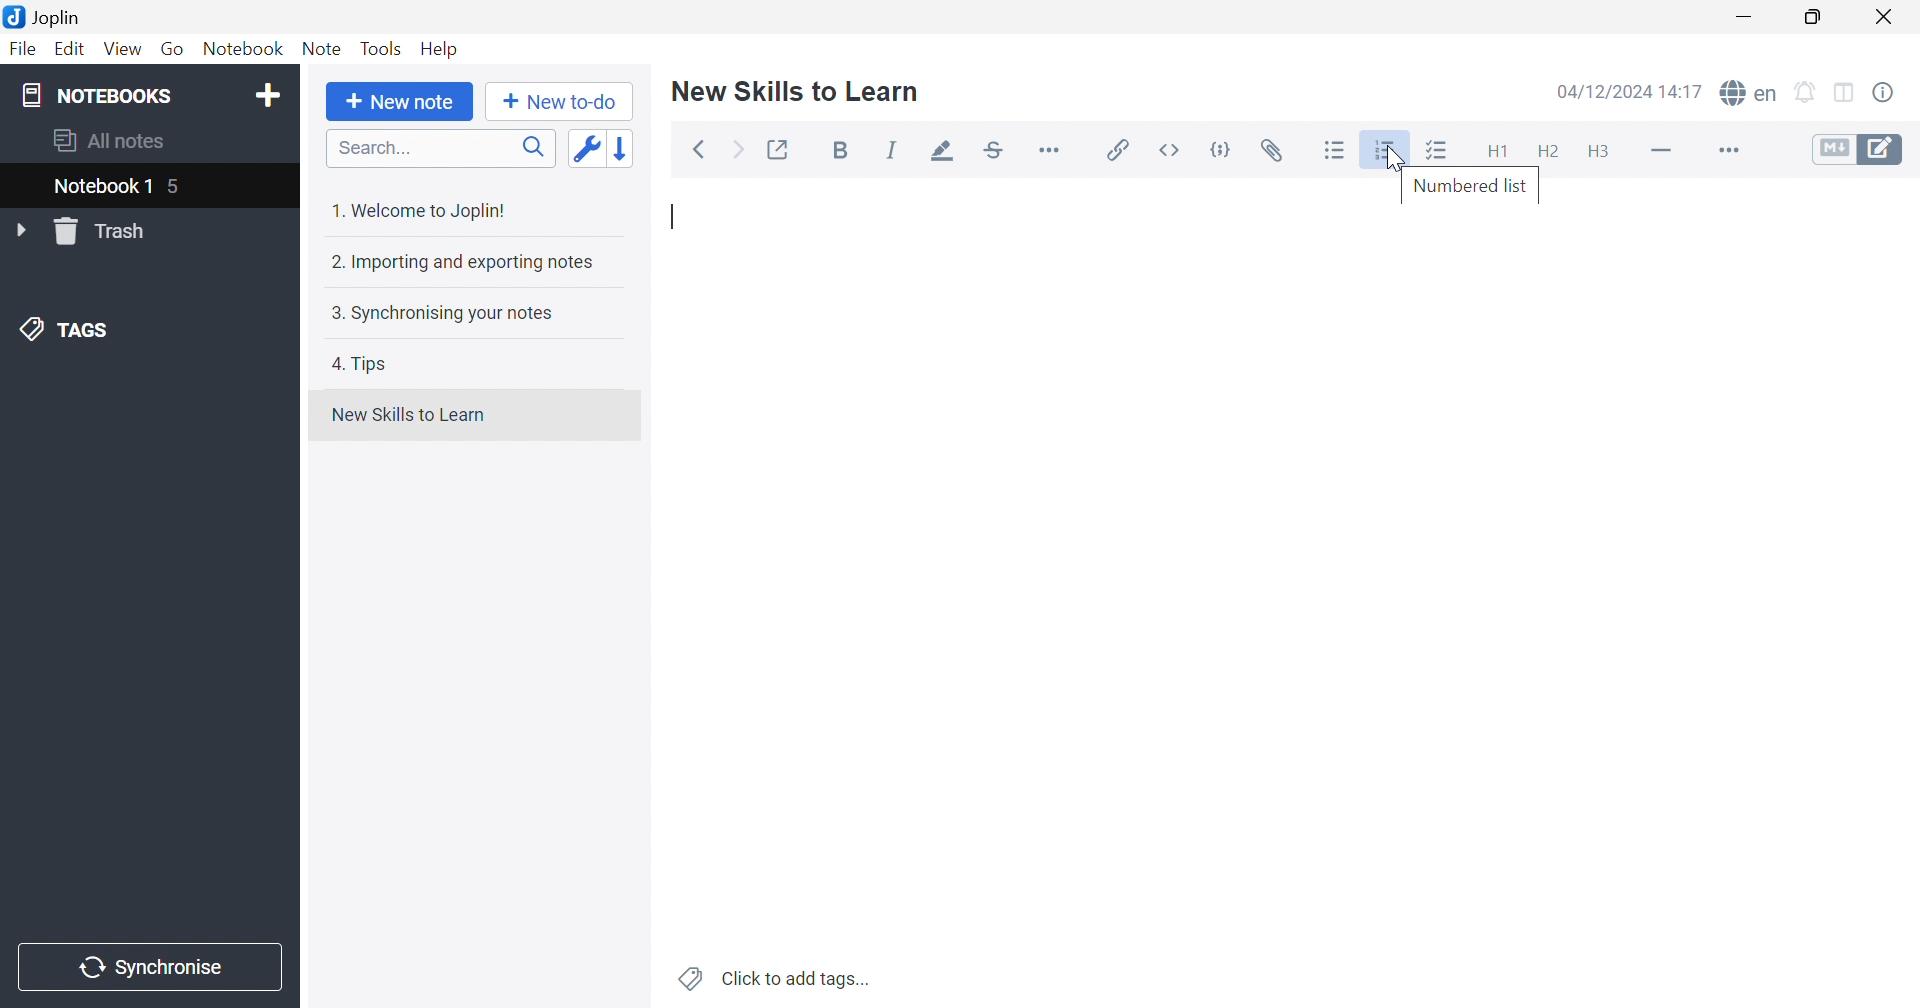  What do you see at coordinates (846, 152) in the screenshot?
I see `Bold` at bounding box center [846, 152].